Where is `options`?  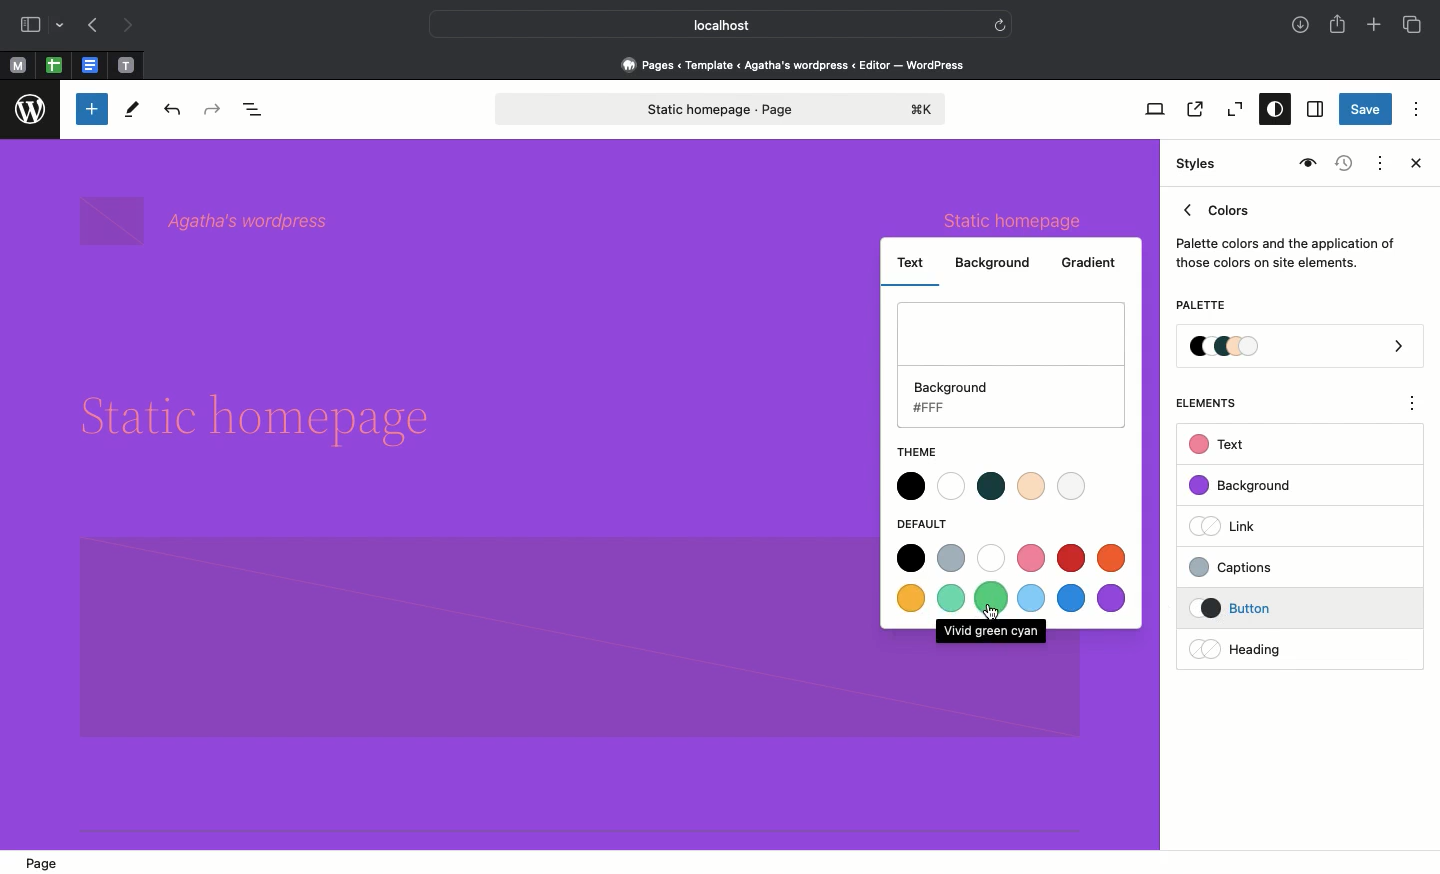 options is located at coordinates (1413, 406).